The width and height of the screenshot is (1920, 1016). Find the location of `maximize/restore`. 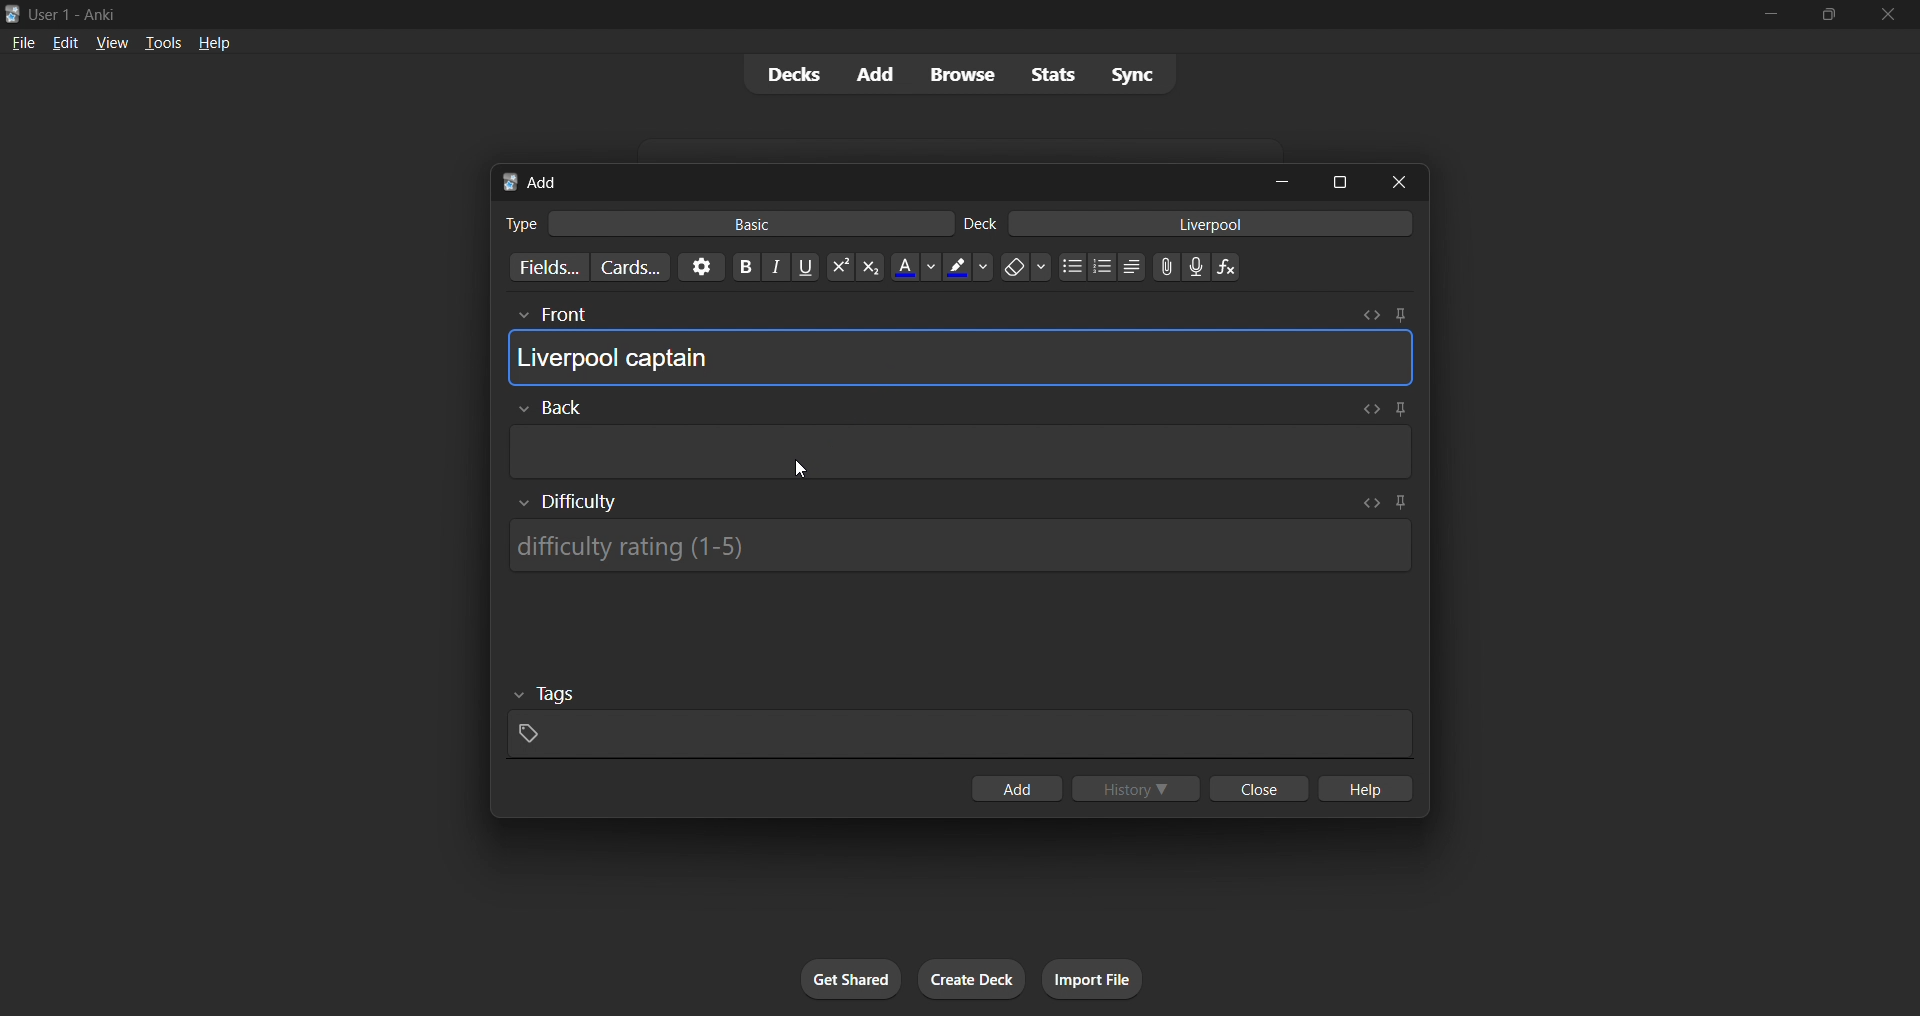

maximize/restore is located at coordinates (1829, 15).